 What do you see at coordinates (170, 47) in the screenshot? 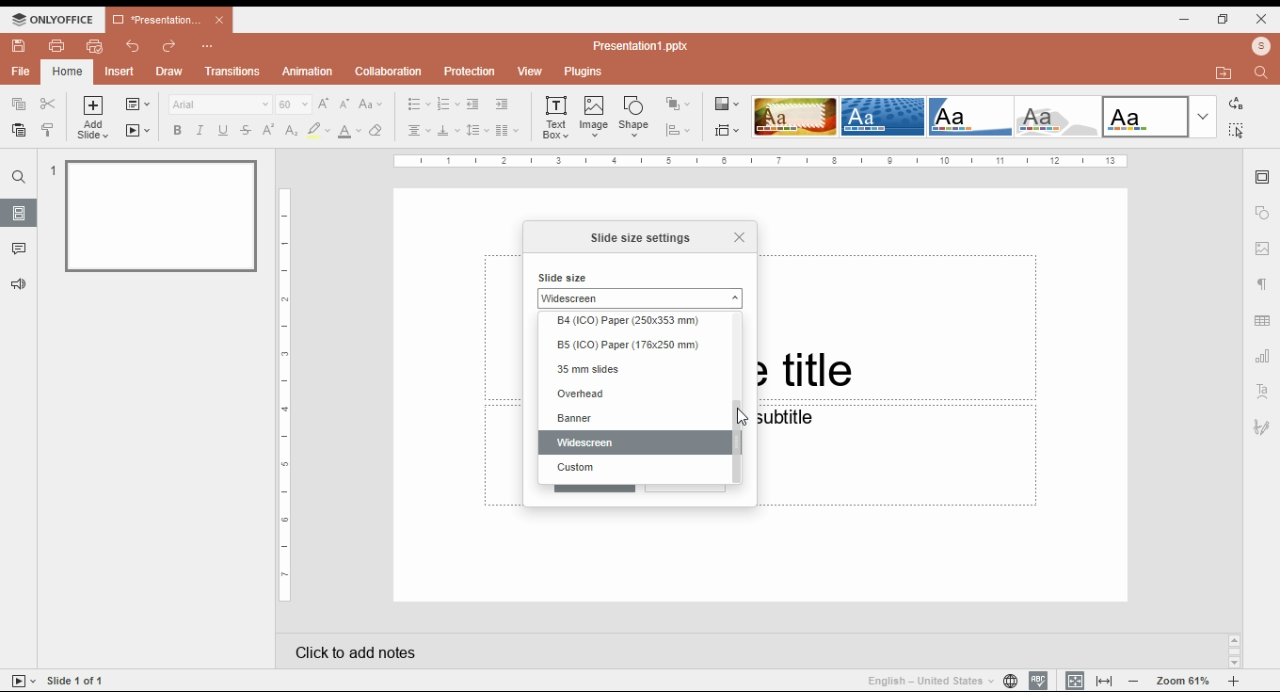
I see `redo` at bounding box center [170, 47].